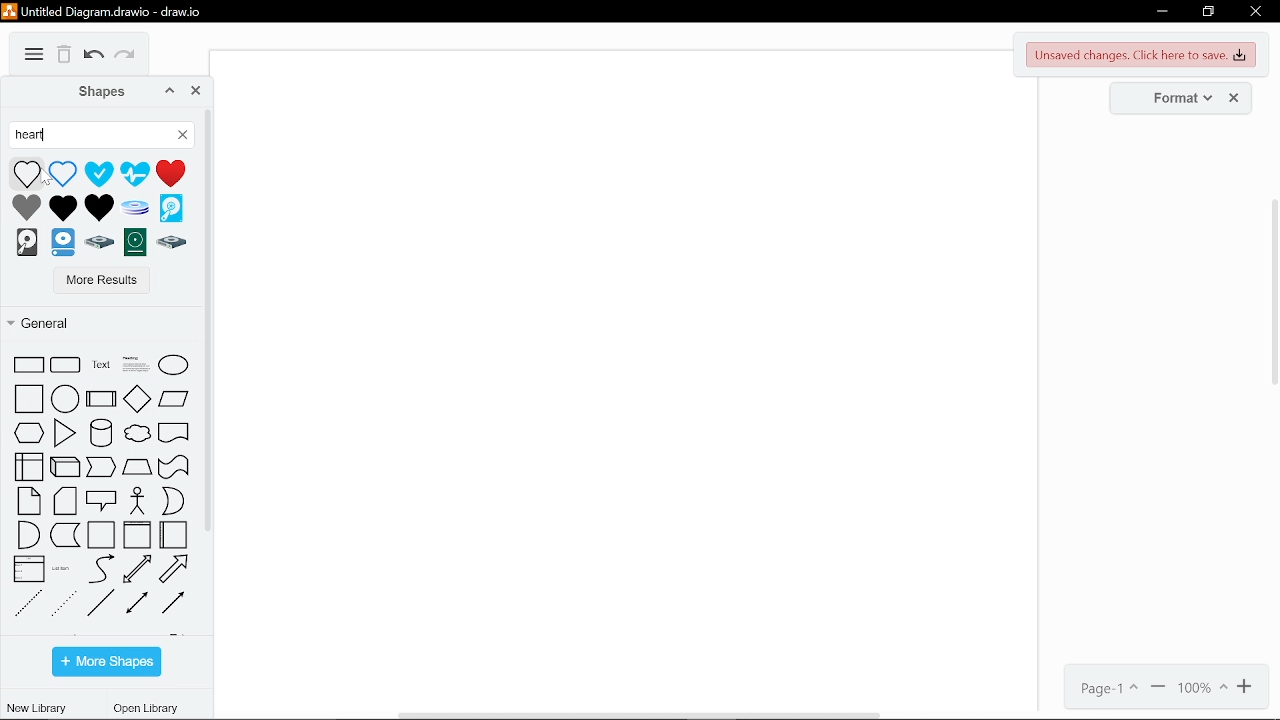  I want to click on arrow, so click(179, 570).